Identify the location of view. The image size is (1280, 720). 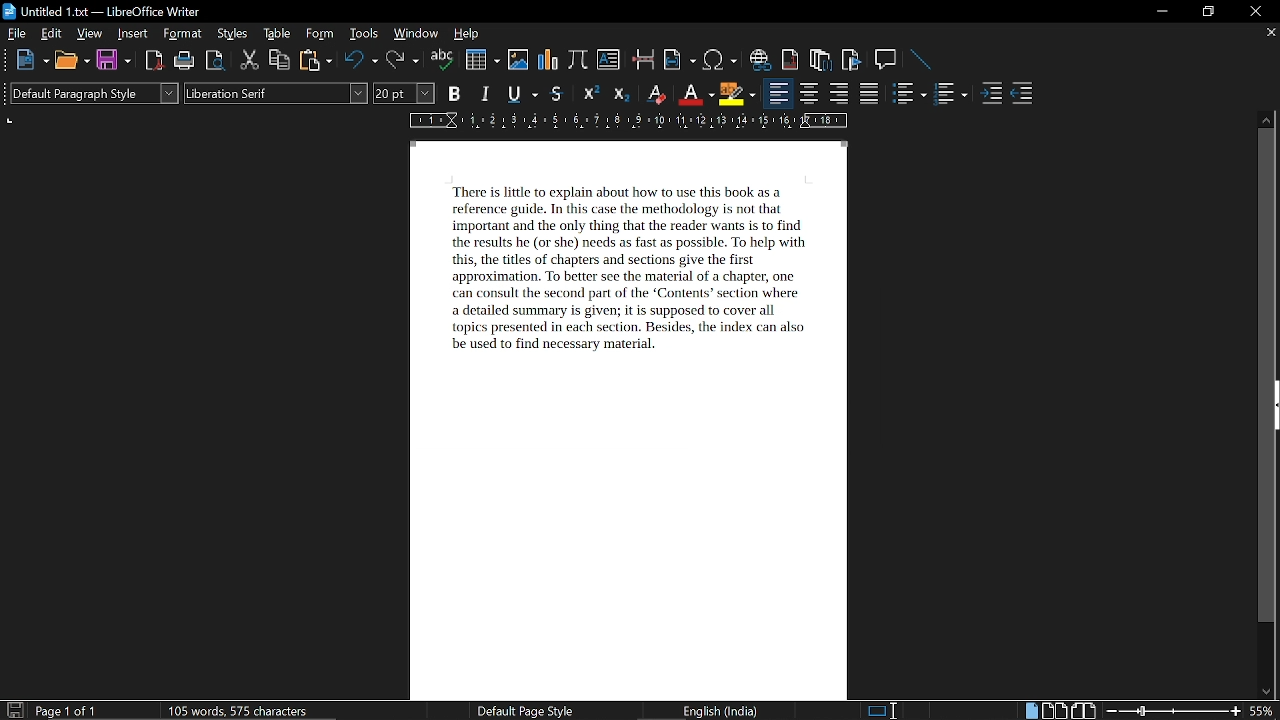
(90, 33).